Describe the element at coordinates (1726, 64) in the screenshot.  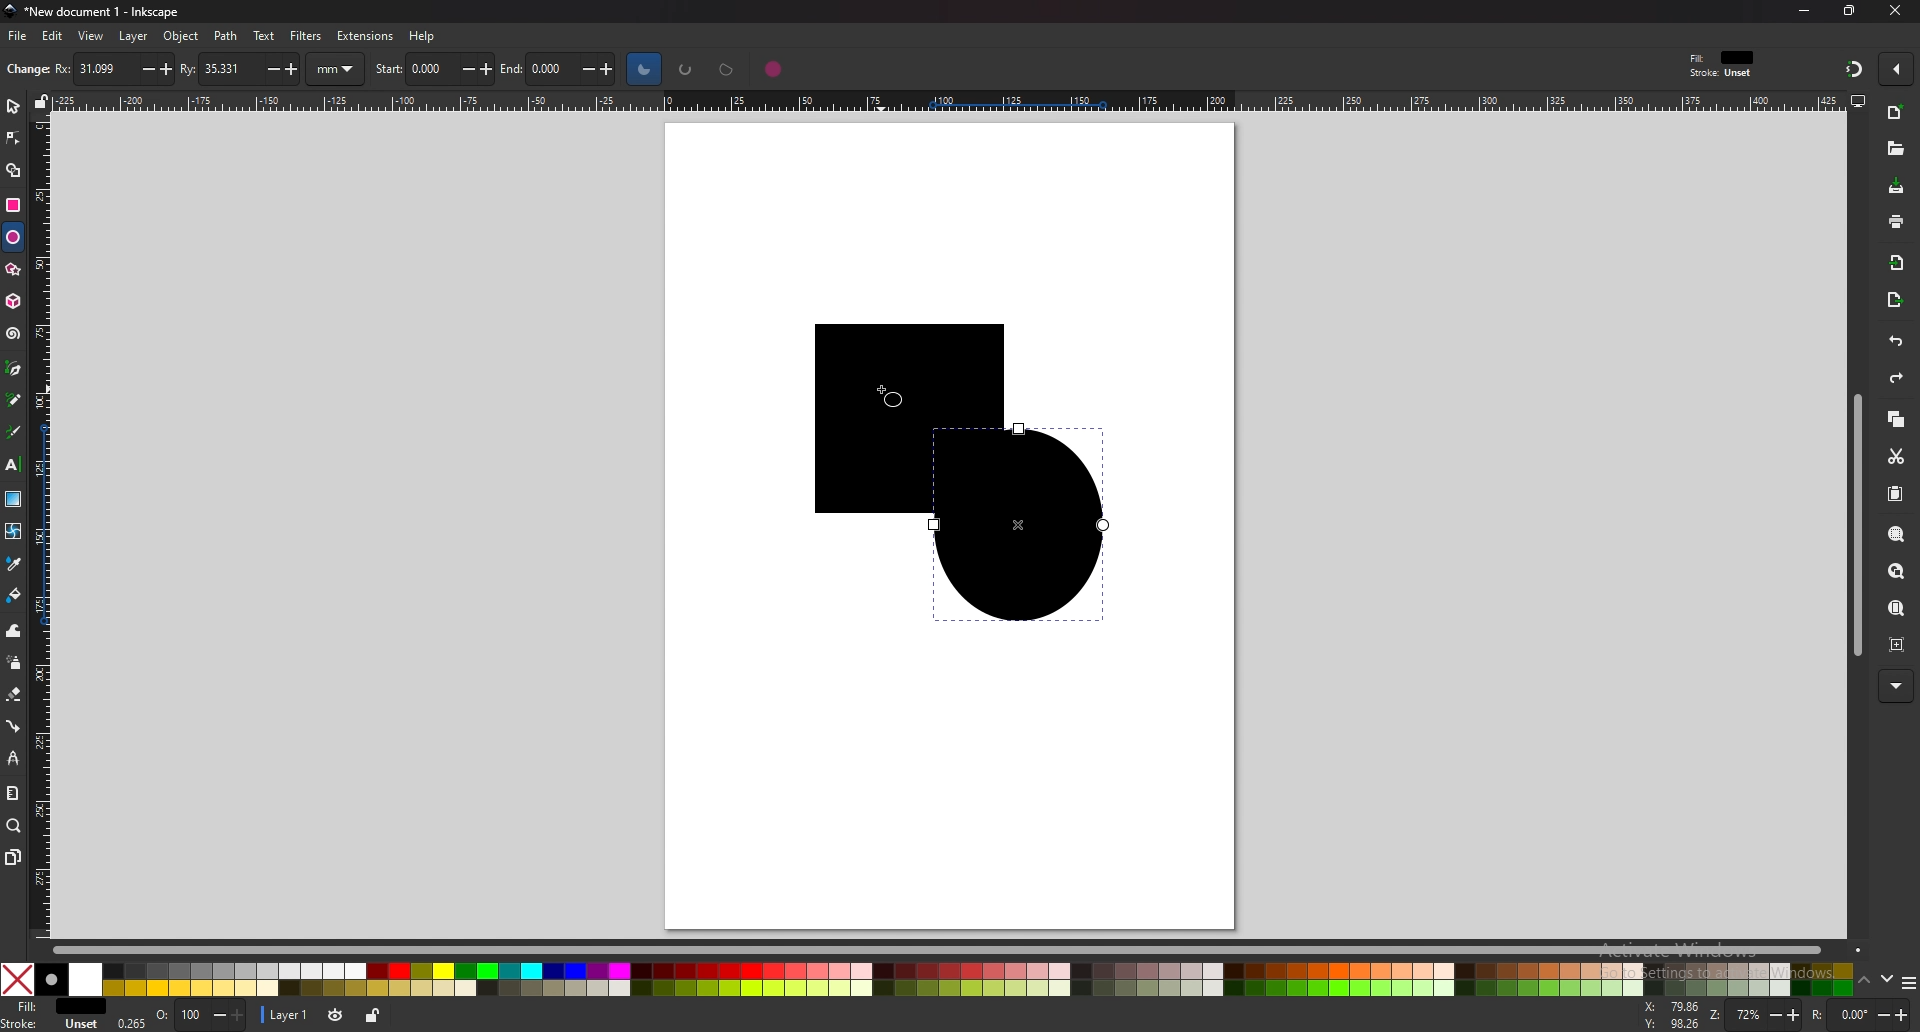
I see `style` at that location.